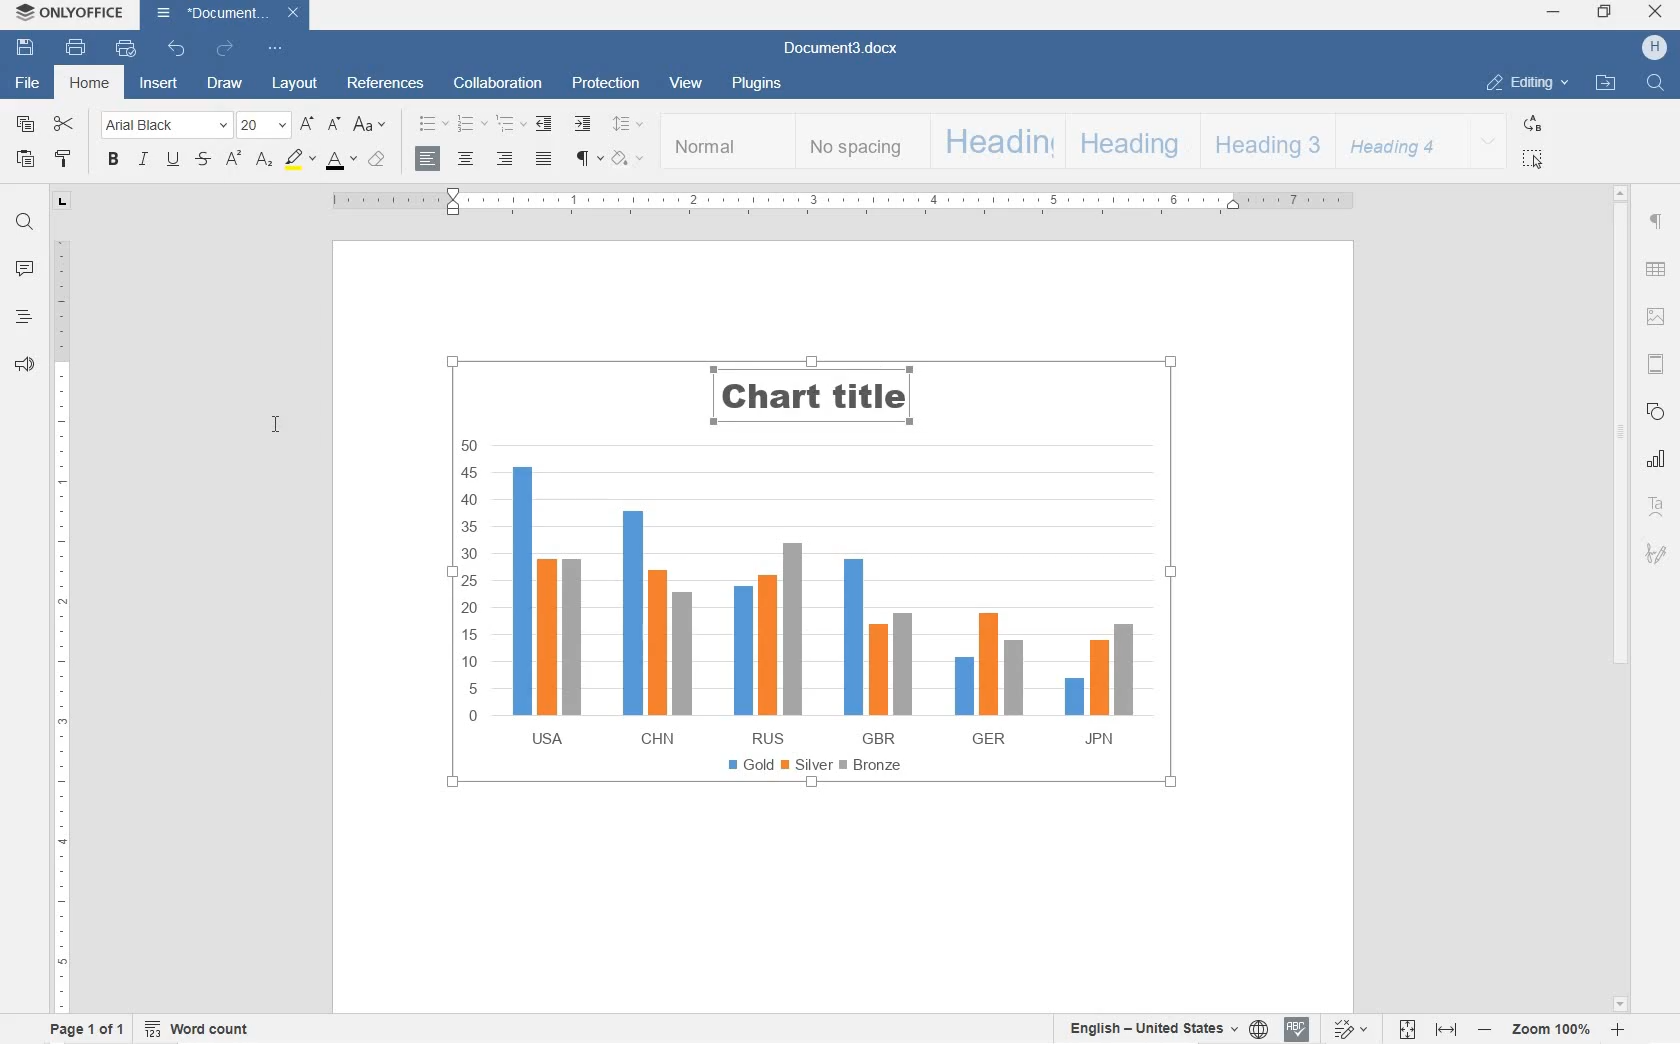 Image resolution: width=1680 pixels, height=1044 pixels. Describe the element at coordinates (64, 160) in the screenshot. I see `COPY STYLE` at that location.